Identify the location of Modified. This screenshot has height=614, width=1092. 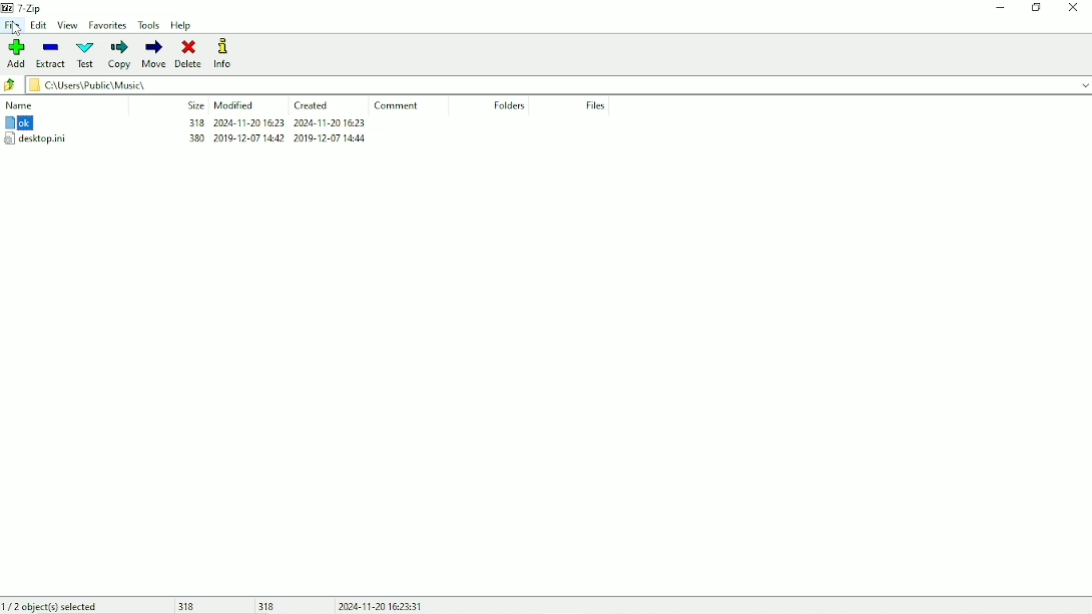
(235, 106).